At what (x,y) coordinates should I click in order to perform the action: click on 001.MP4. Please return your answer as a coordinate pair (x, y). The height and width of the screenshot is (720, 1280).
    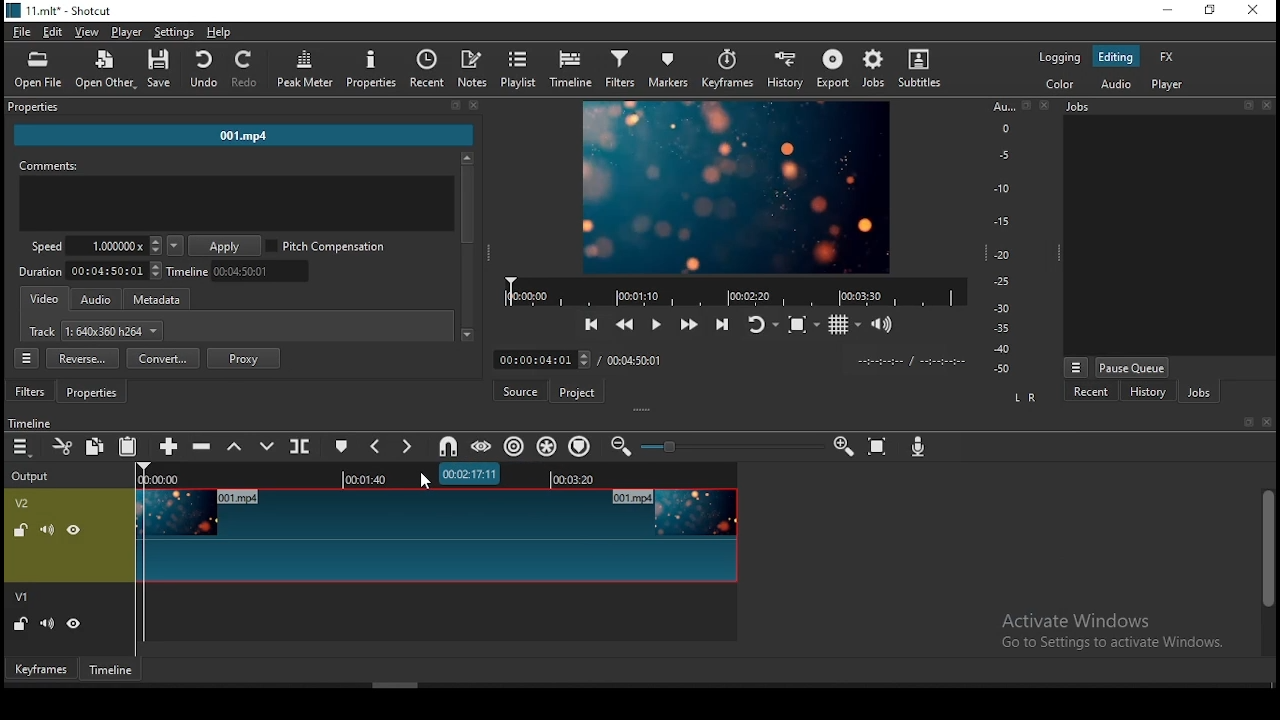
    Looking at the image, I should click on (245, 138).